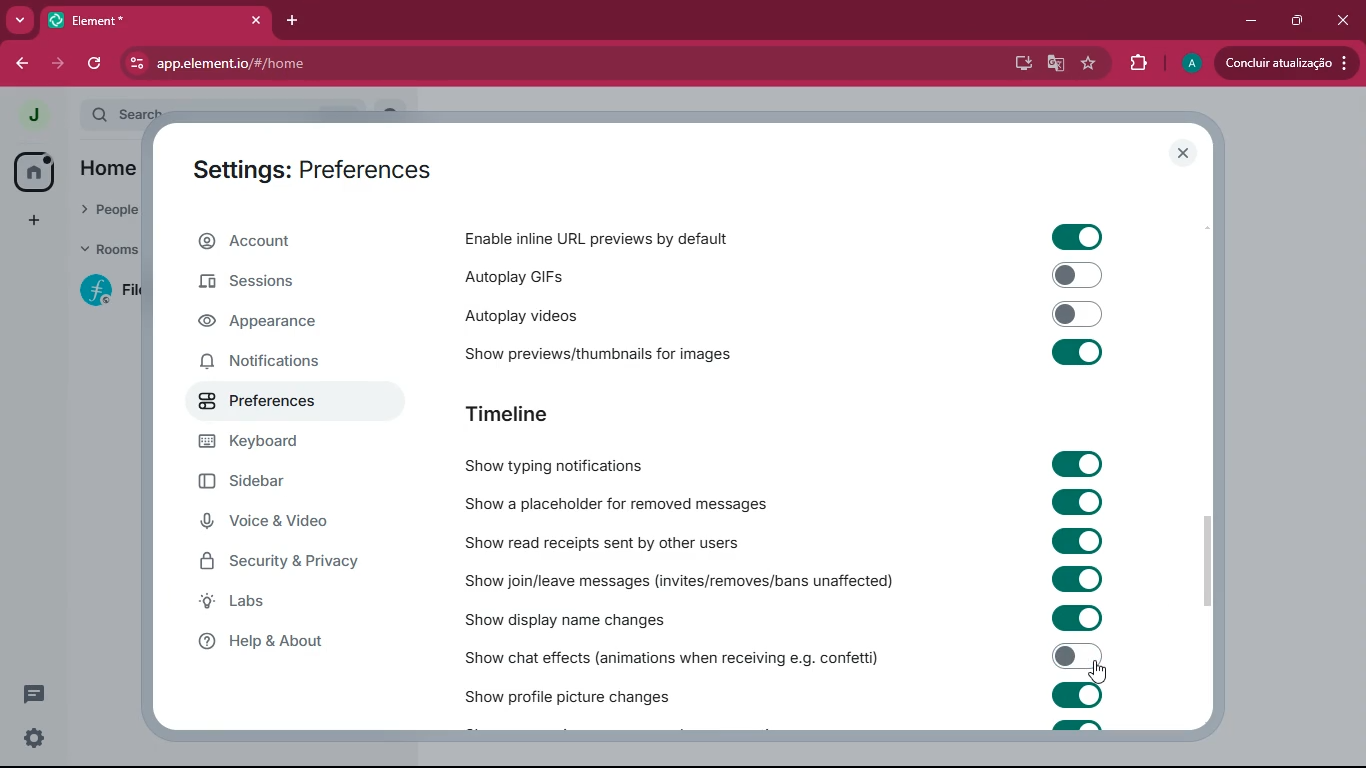 The width and height of the screenshot is (1366, 768). Describe the element at coordinates (601, 238) in the screenshot. I see `enable inline URL previews by default` at that location.